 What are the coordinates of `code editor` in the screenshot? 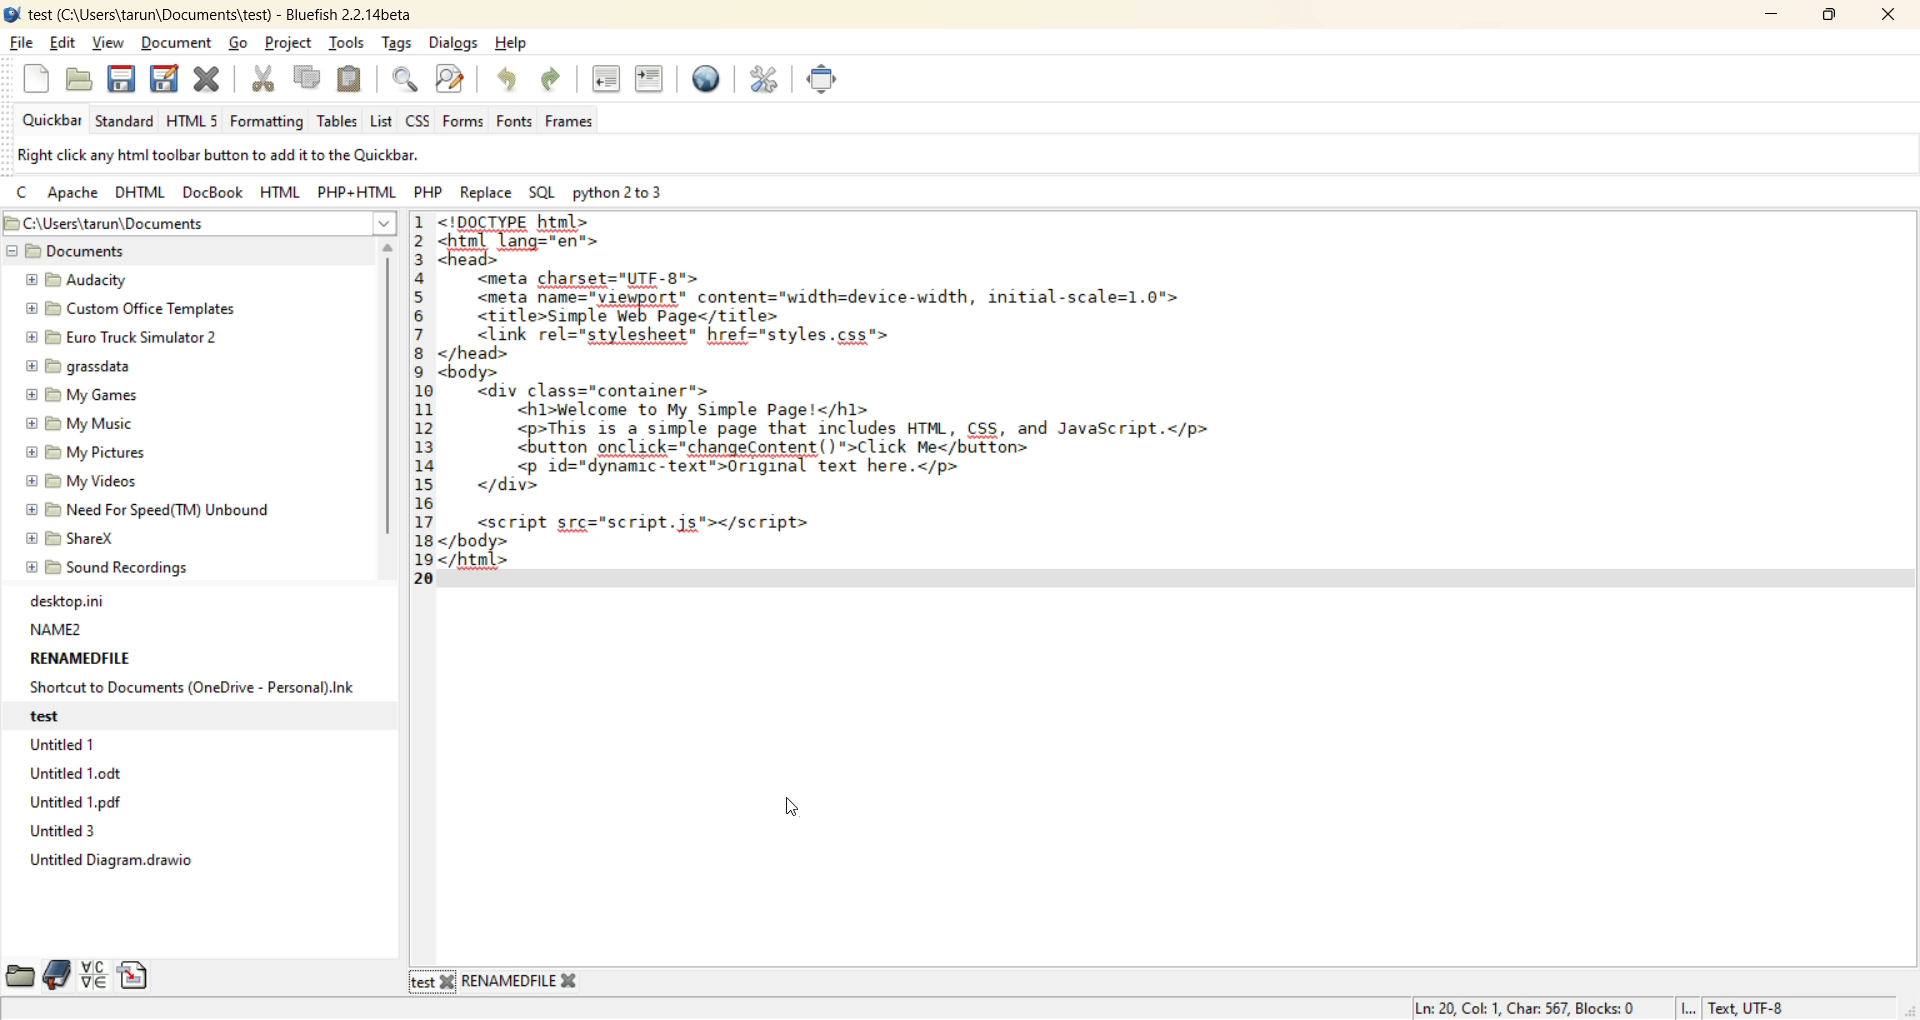 It's located at (867, 401).